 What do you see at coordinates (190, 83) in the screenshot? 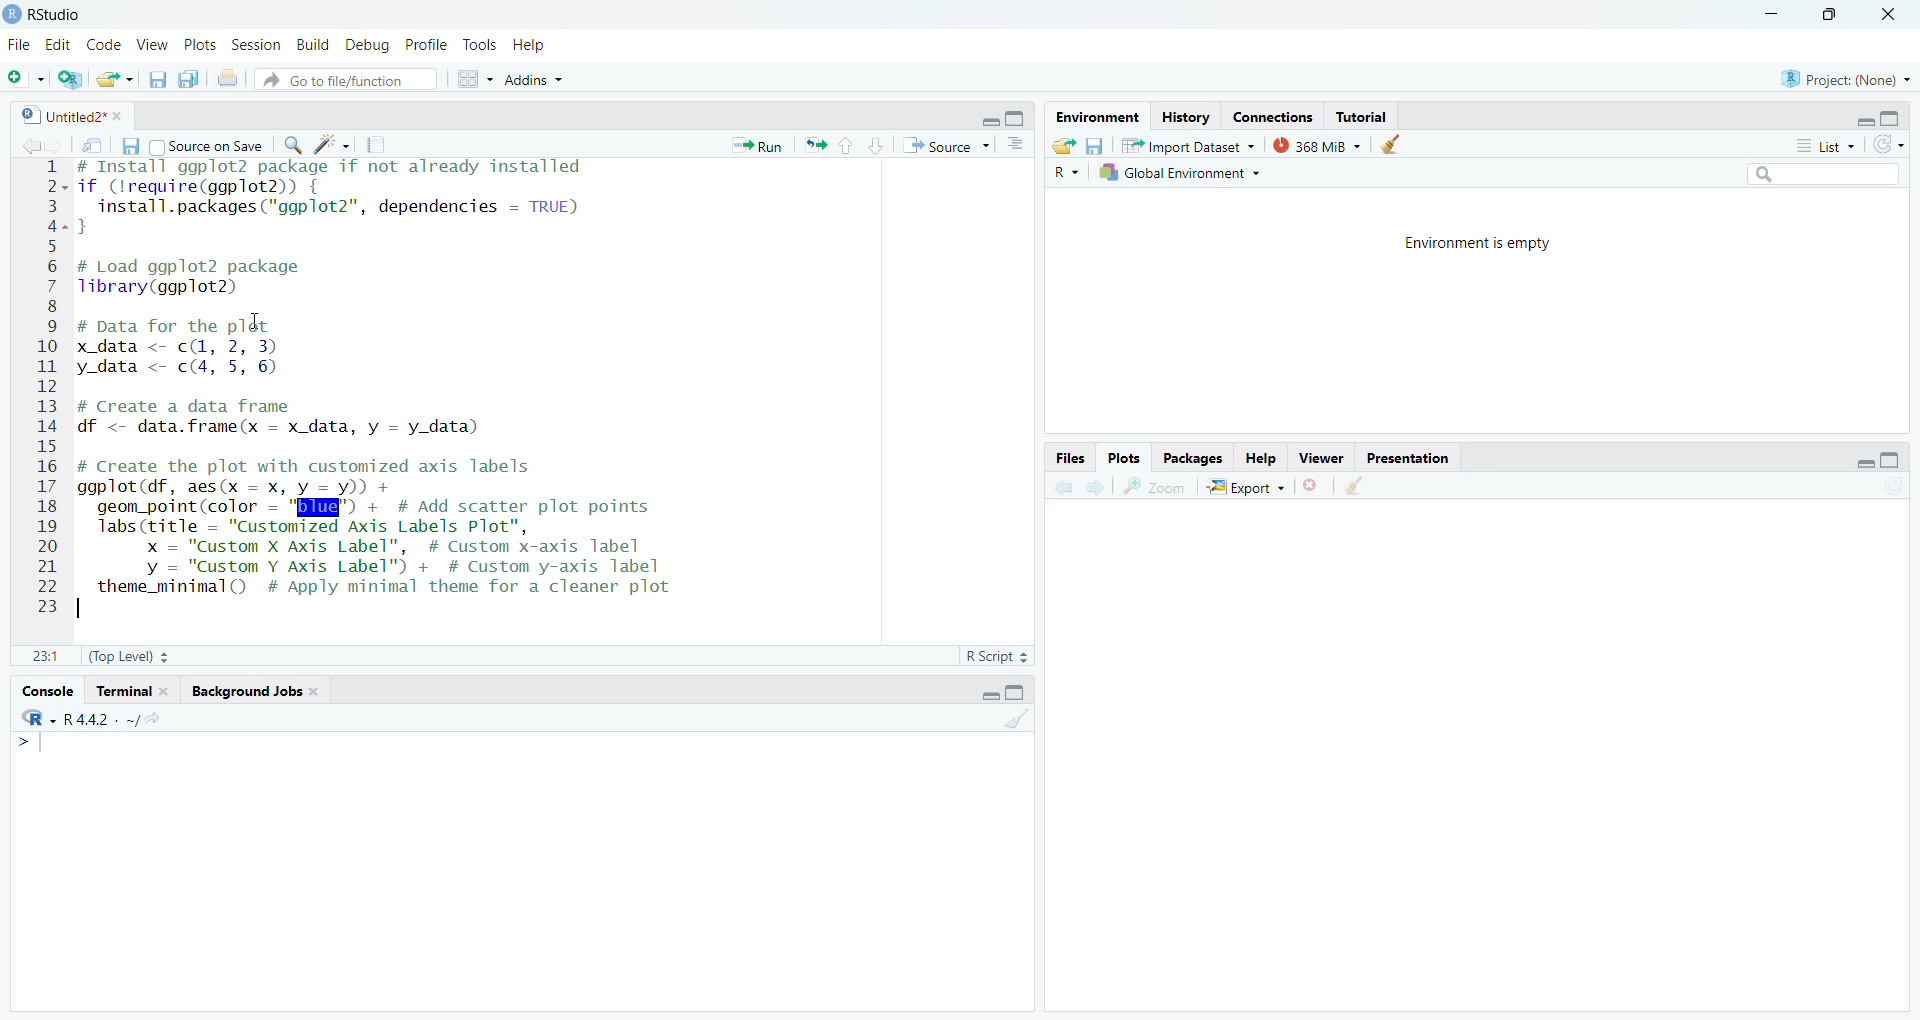
I see `copy` at bounding box center [190, 83].